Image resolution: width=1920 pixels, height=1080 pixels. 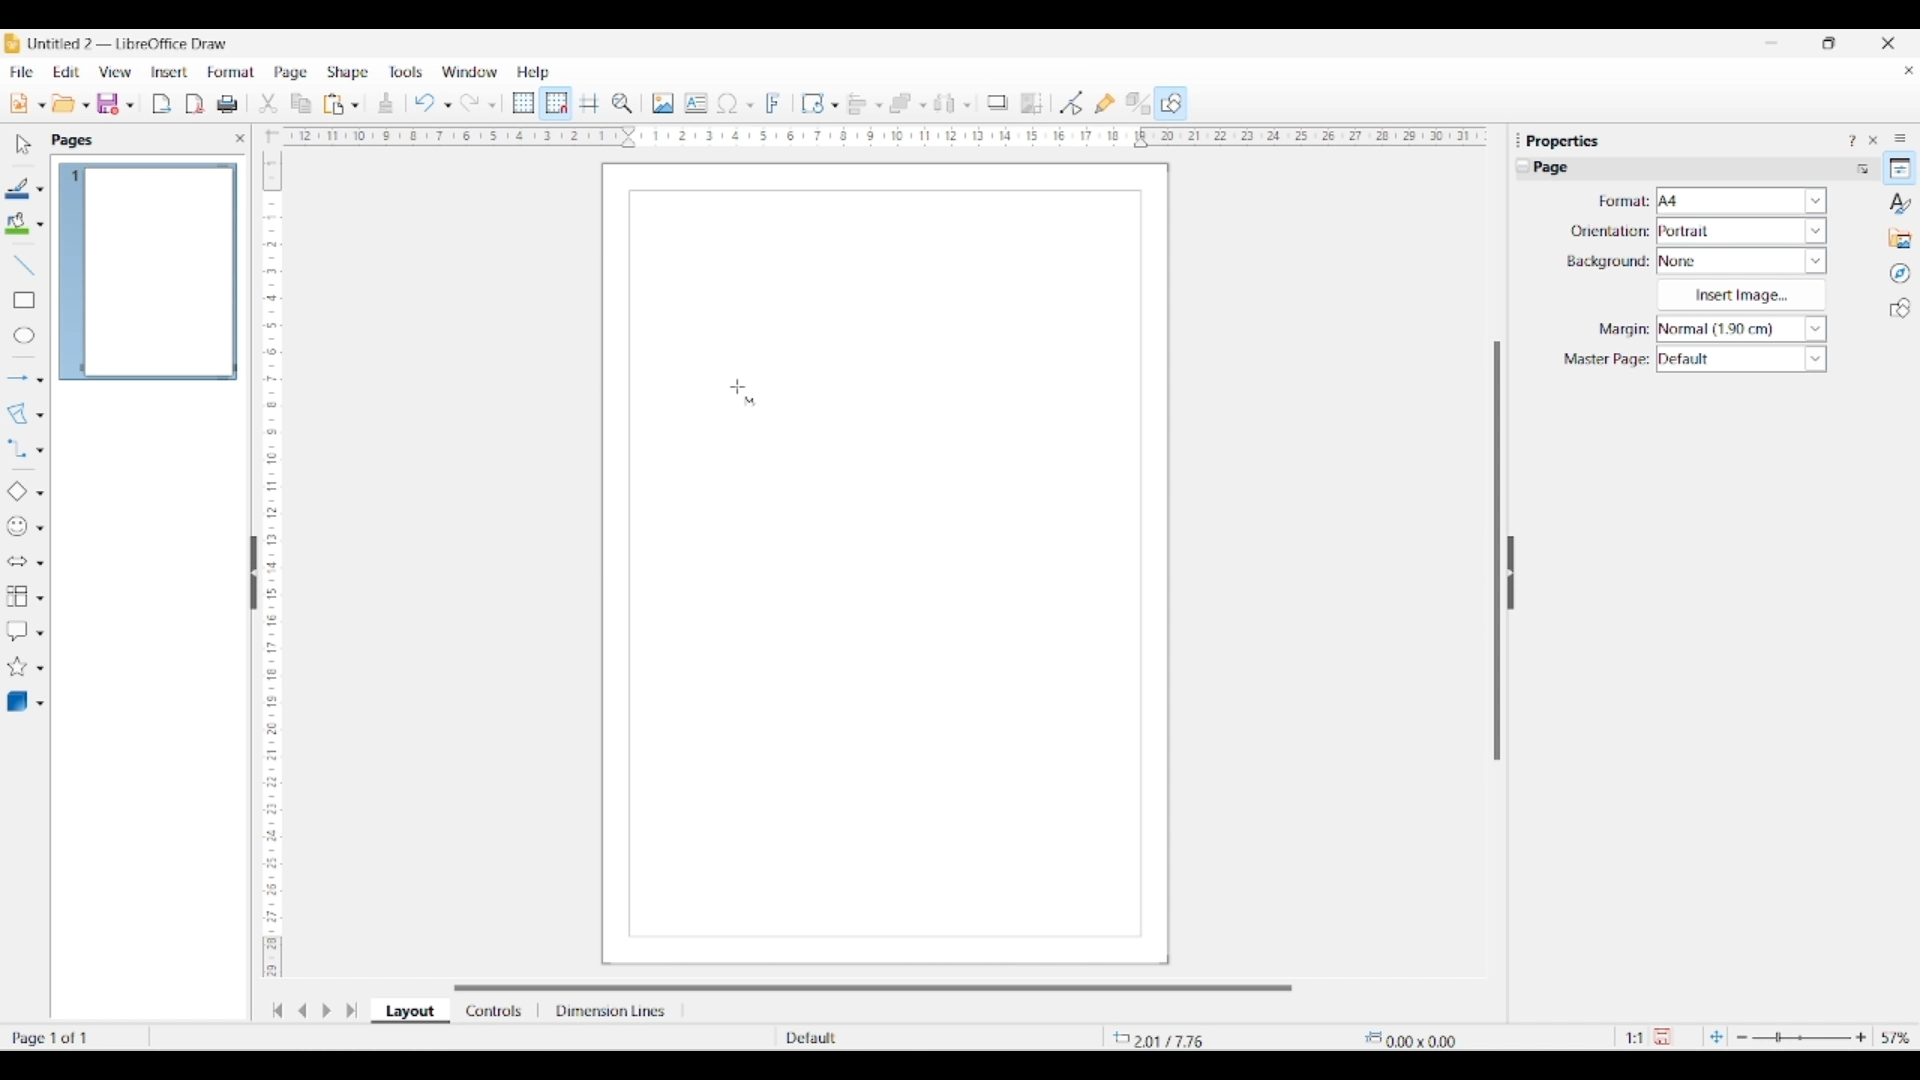 I want to click on Shadow, so click(x=997, y=102).